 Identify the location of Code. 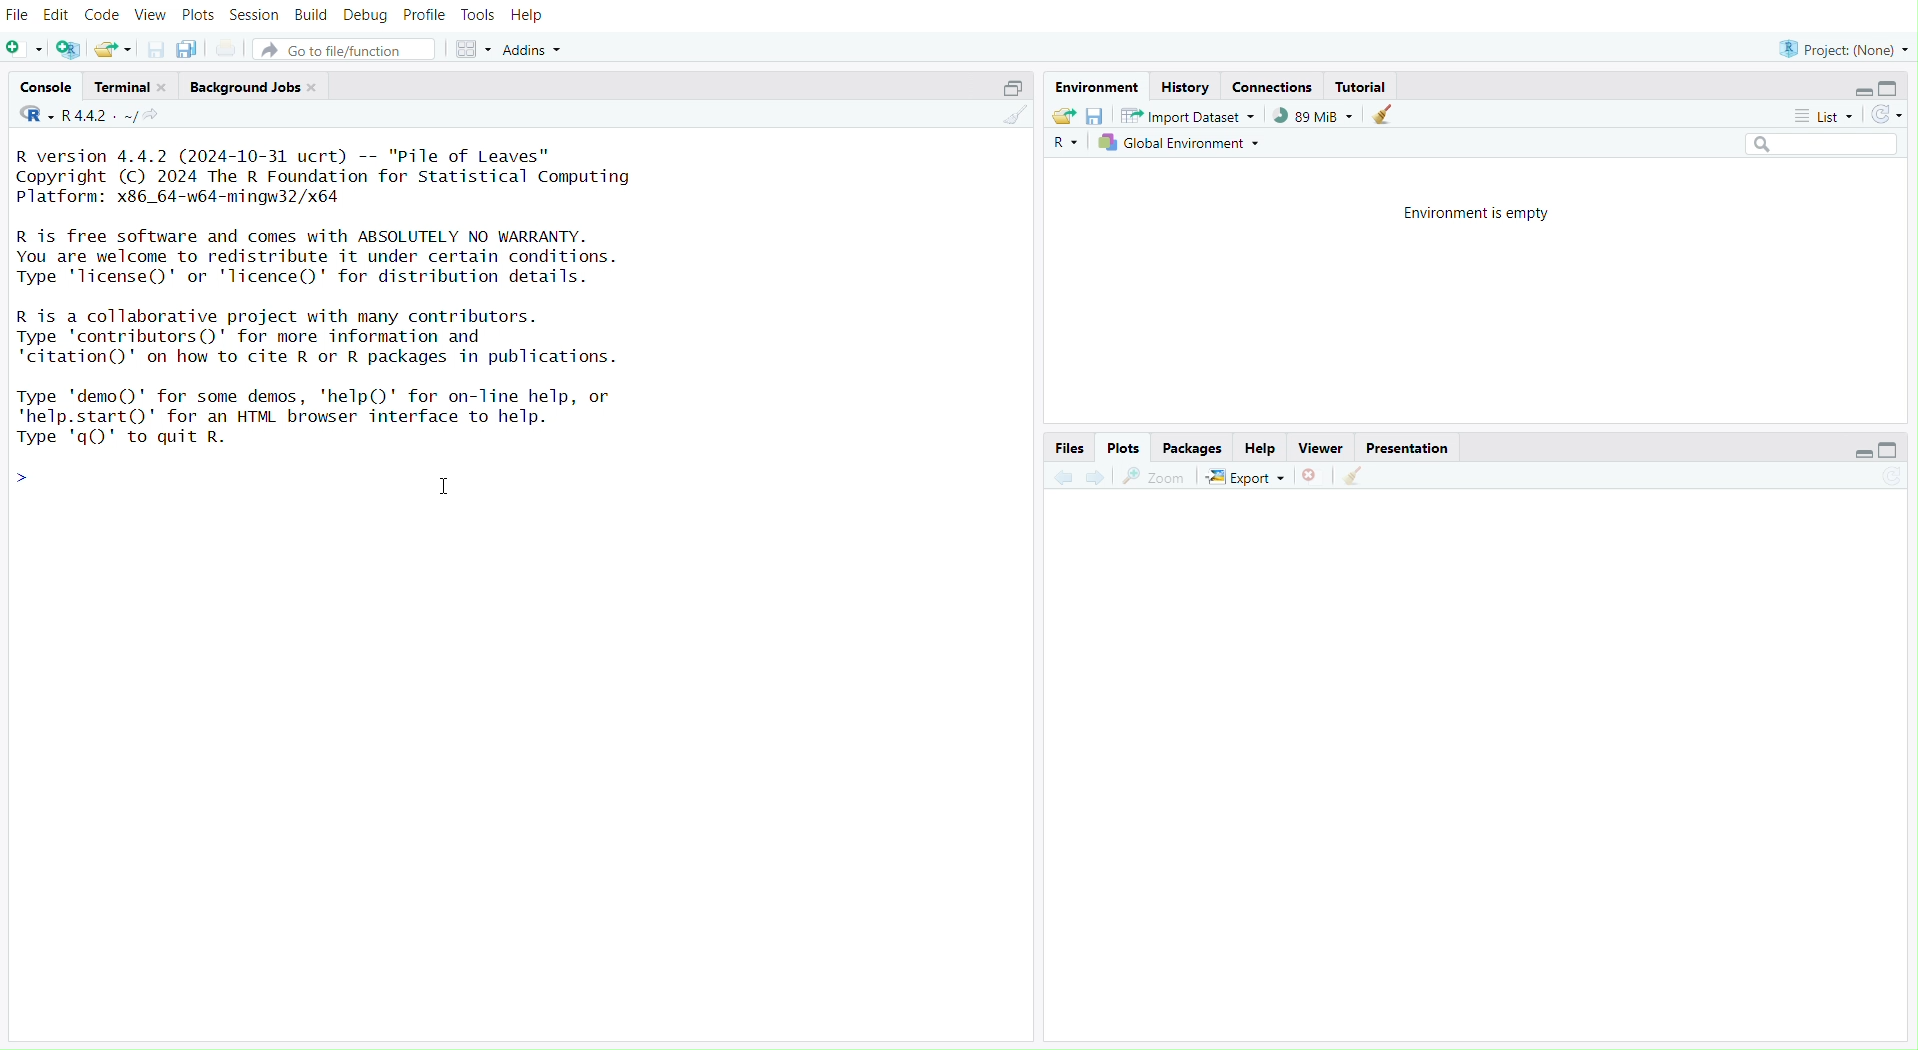
(100, 14).